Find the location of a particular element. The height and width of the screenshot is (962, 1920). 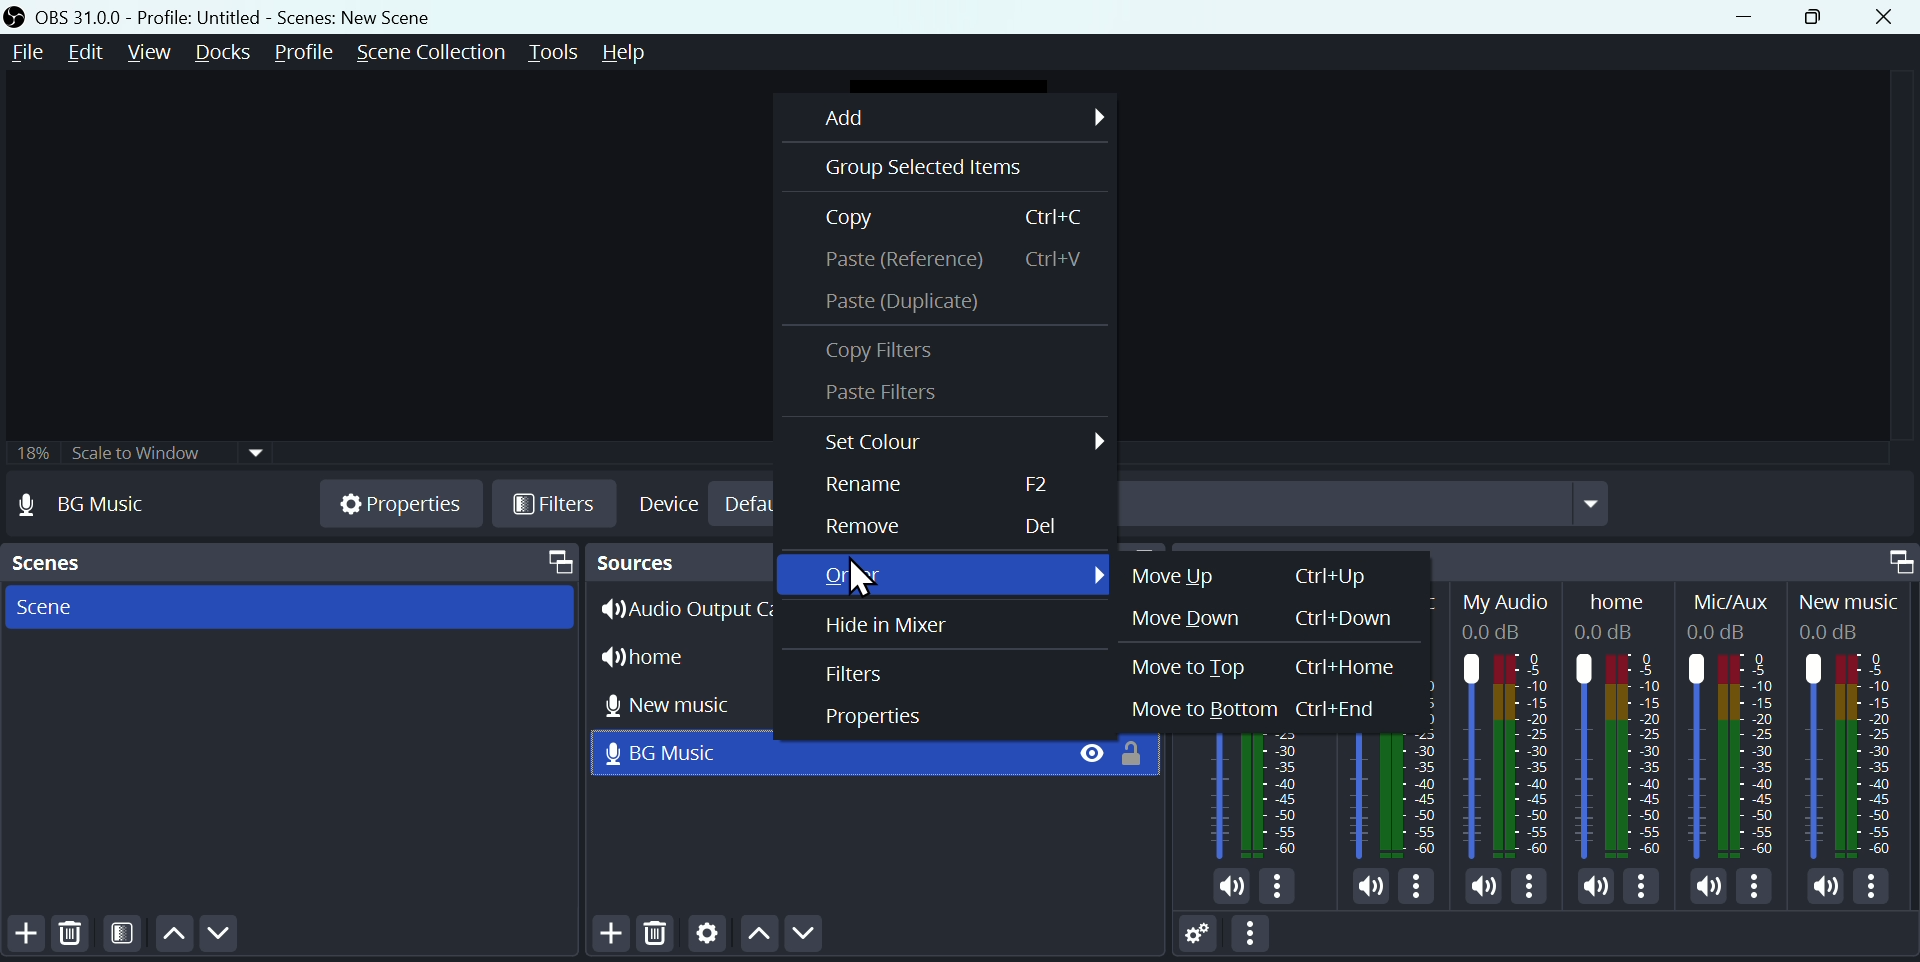

More  is located at coordinates (1261, 937).